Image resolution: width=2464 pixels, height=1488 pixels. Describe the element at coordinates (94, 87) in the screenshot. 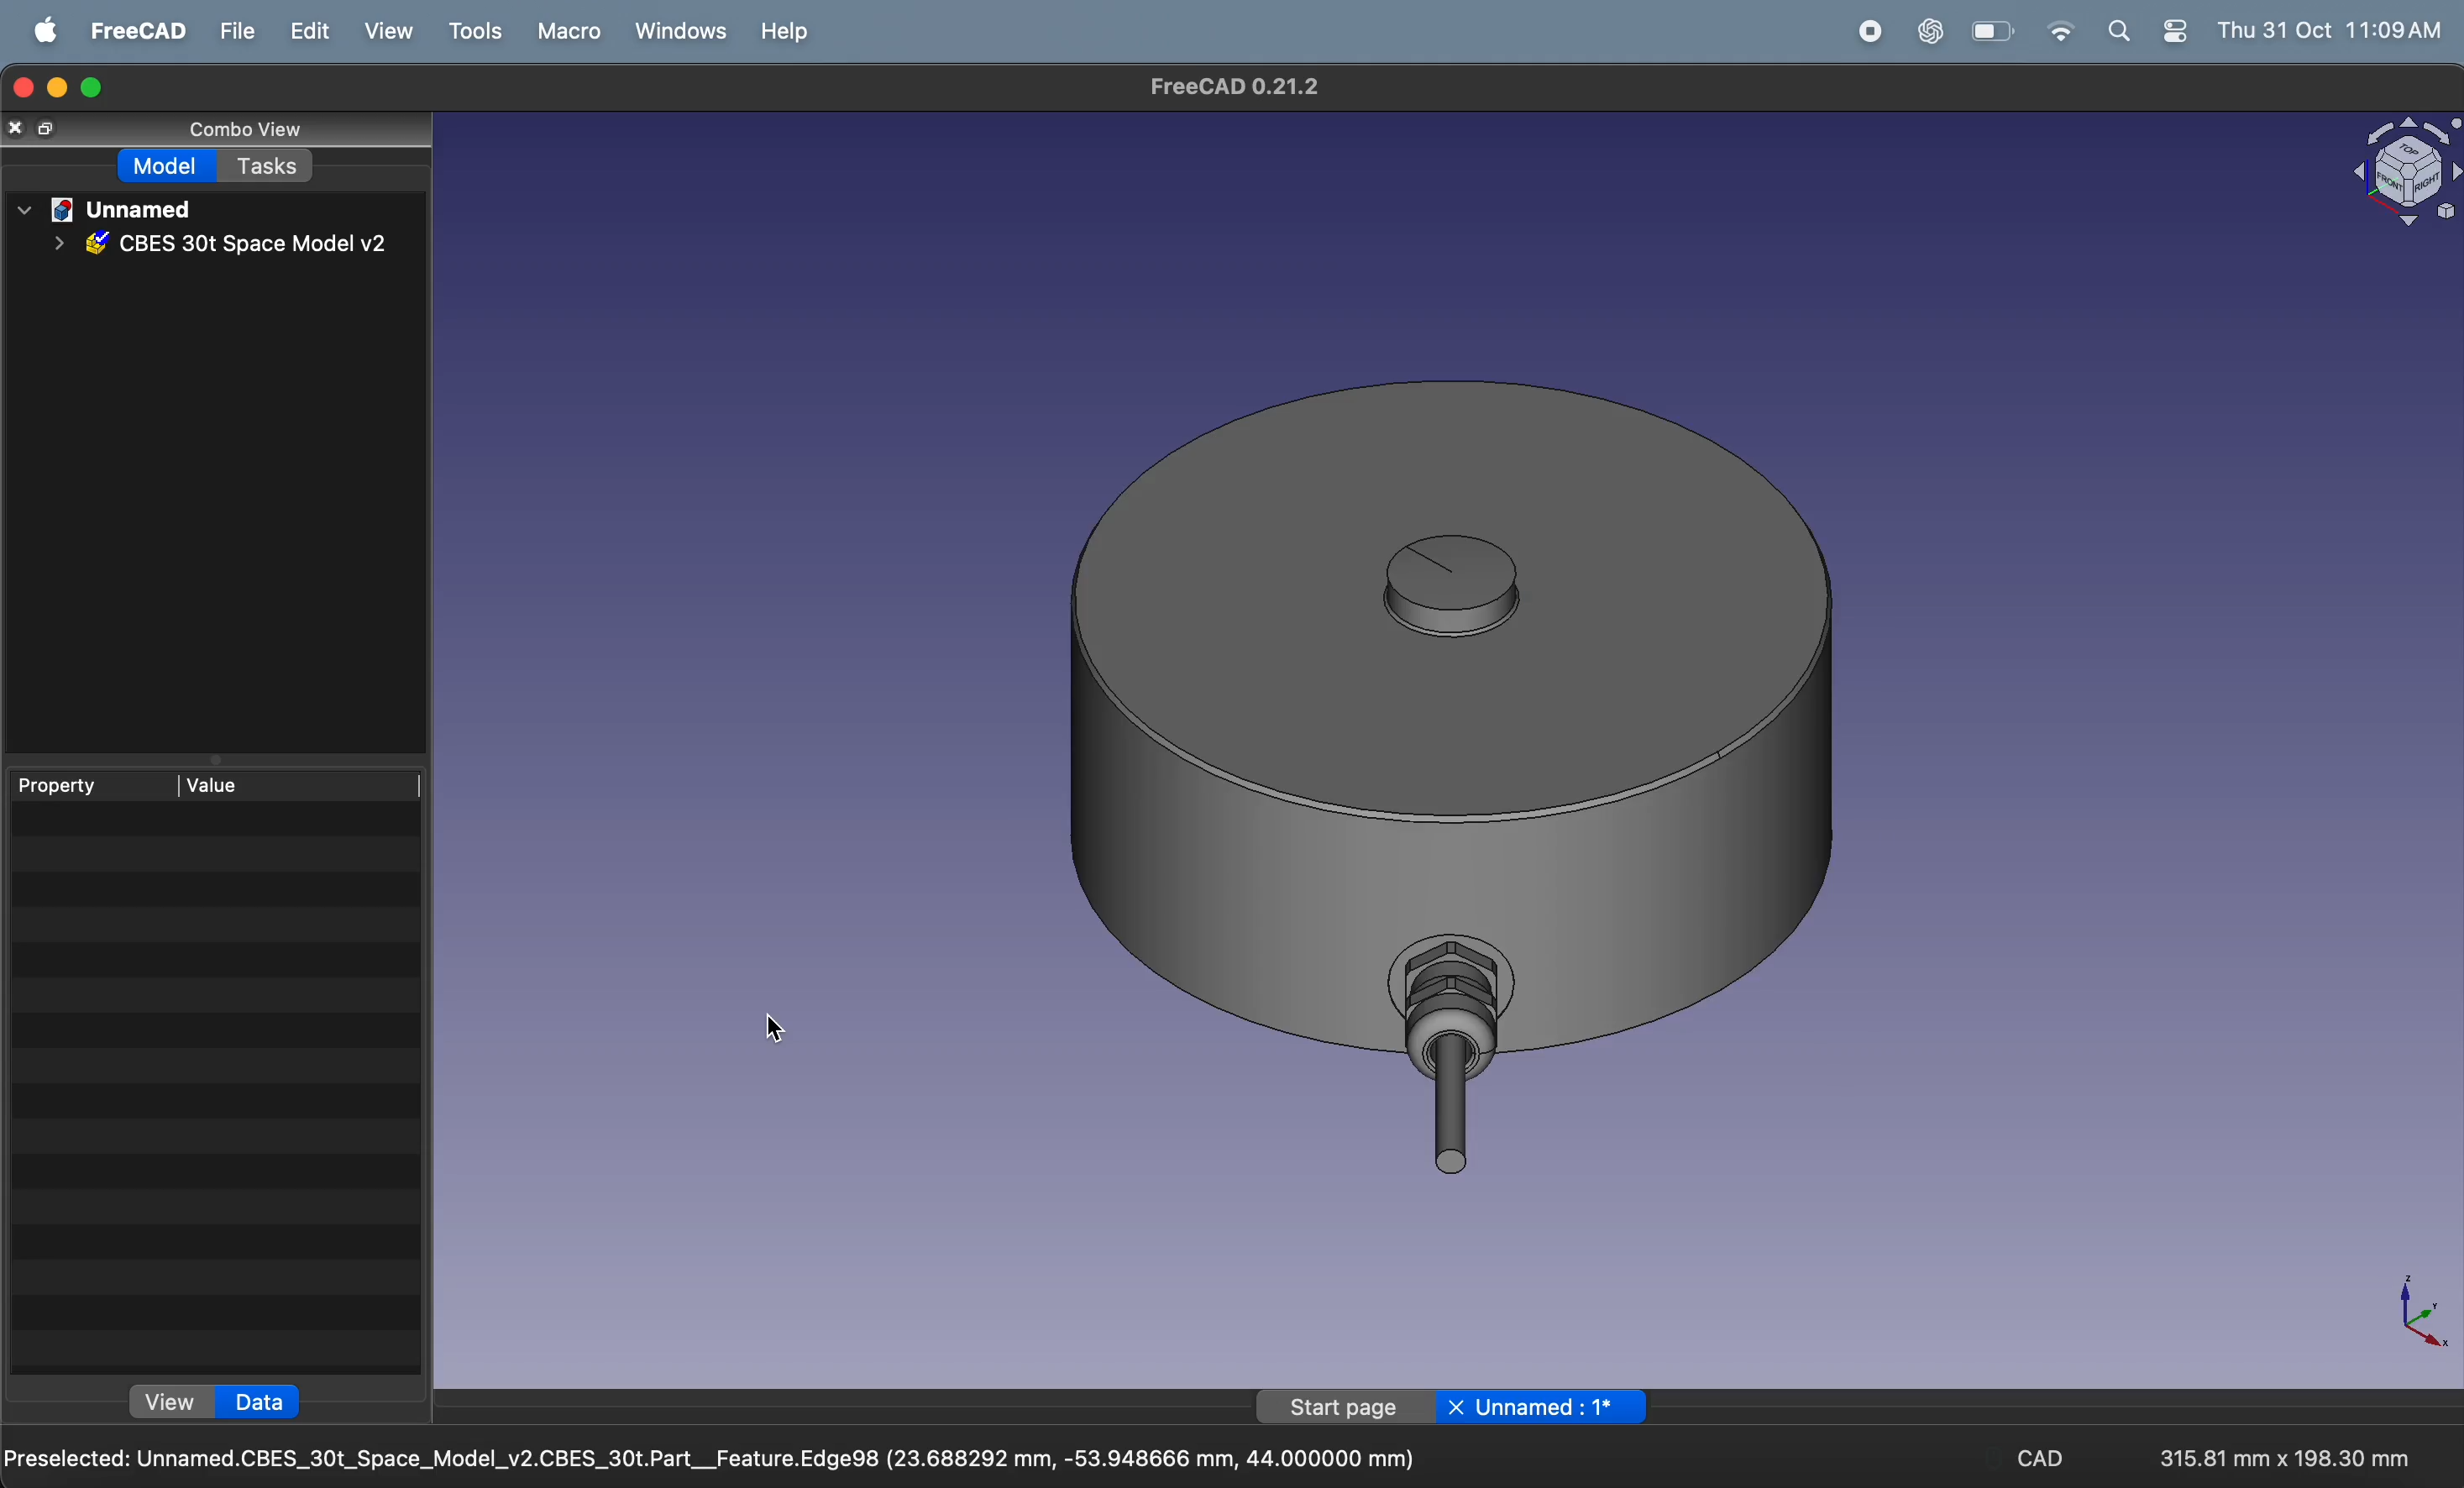

I see `maximize` at that location.